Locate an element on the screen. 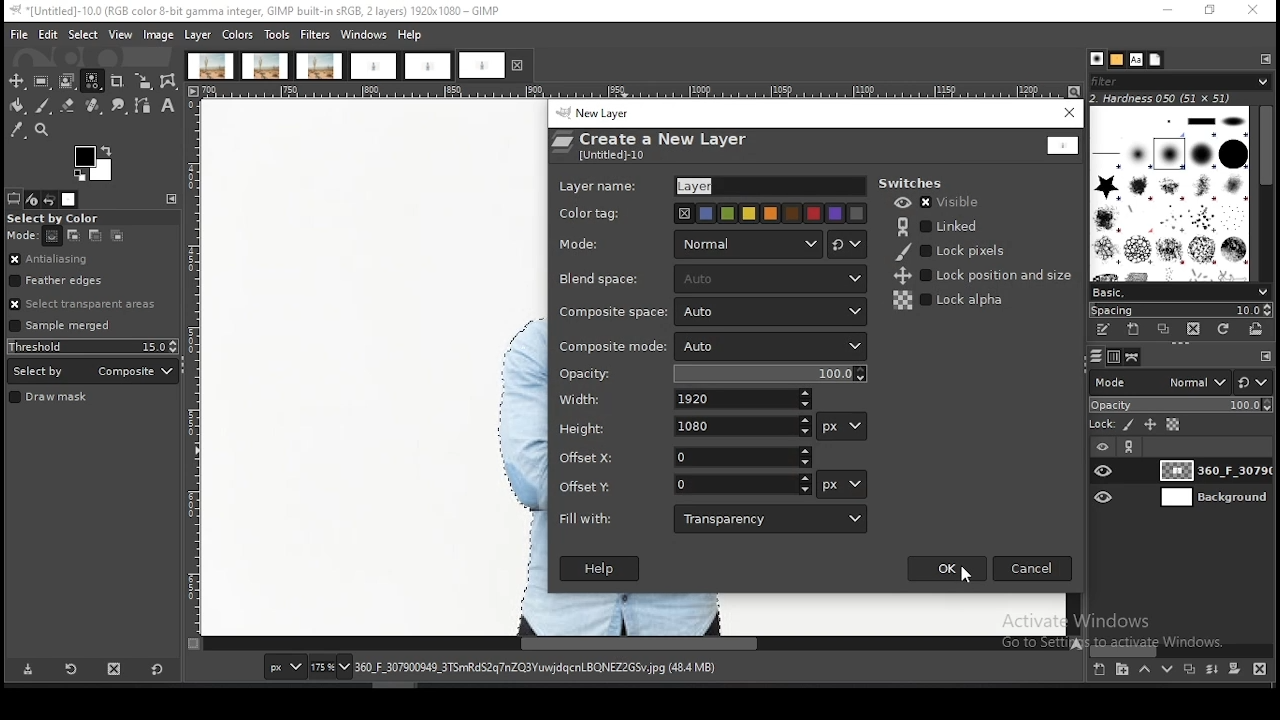 Image resolution: width=1280 pixels, height=720 pixels. paintbrush tool is located at coordinates (43, 106).